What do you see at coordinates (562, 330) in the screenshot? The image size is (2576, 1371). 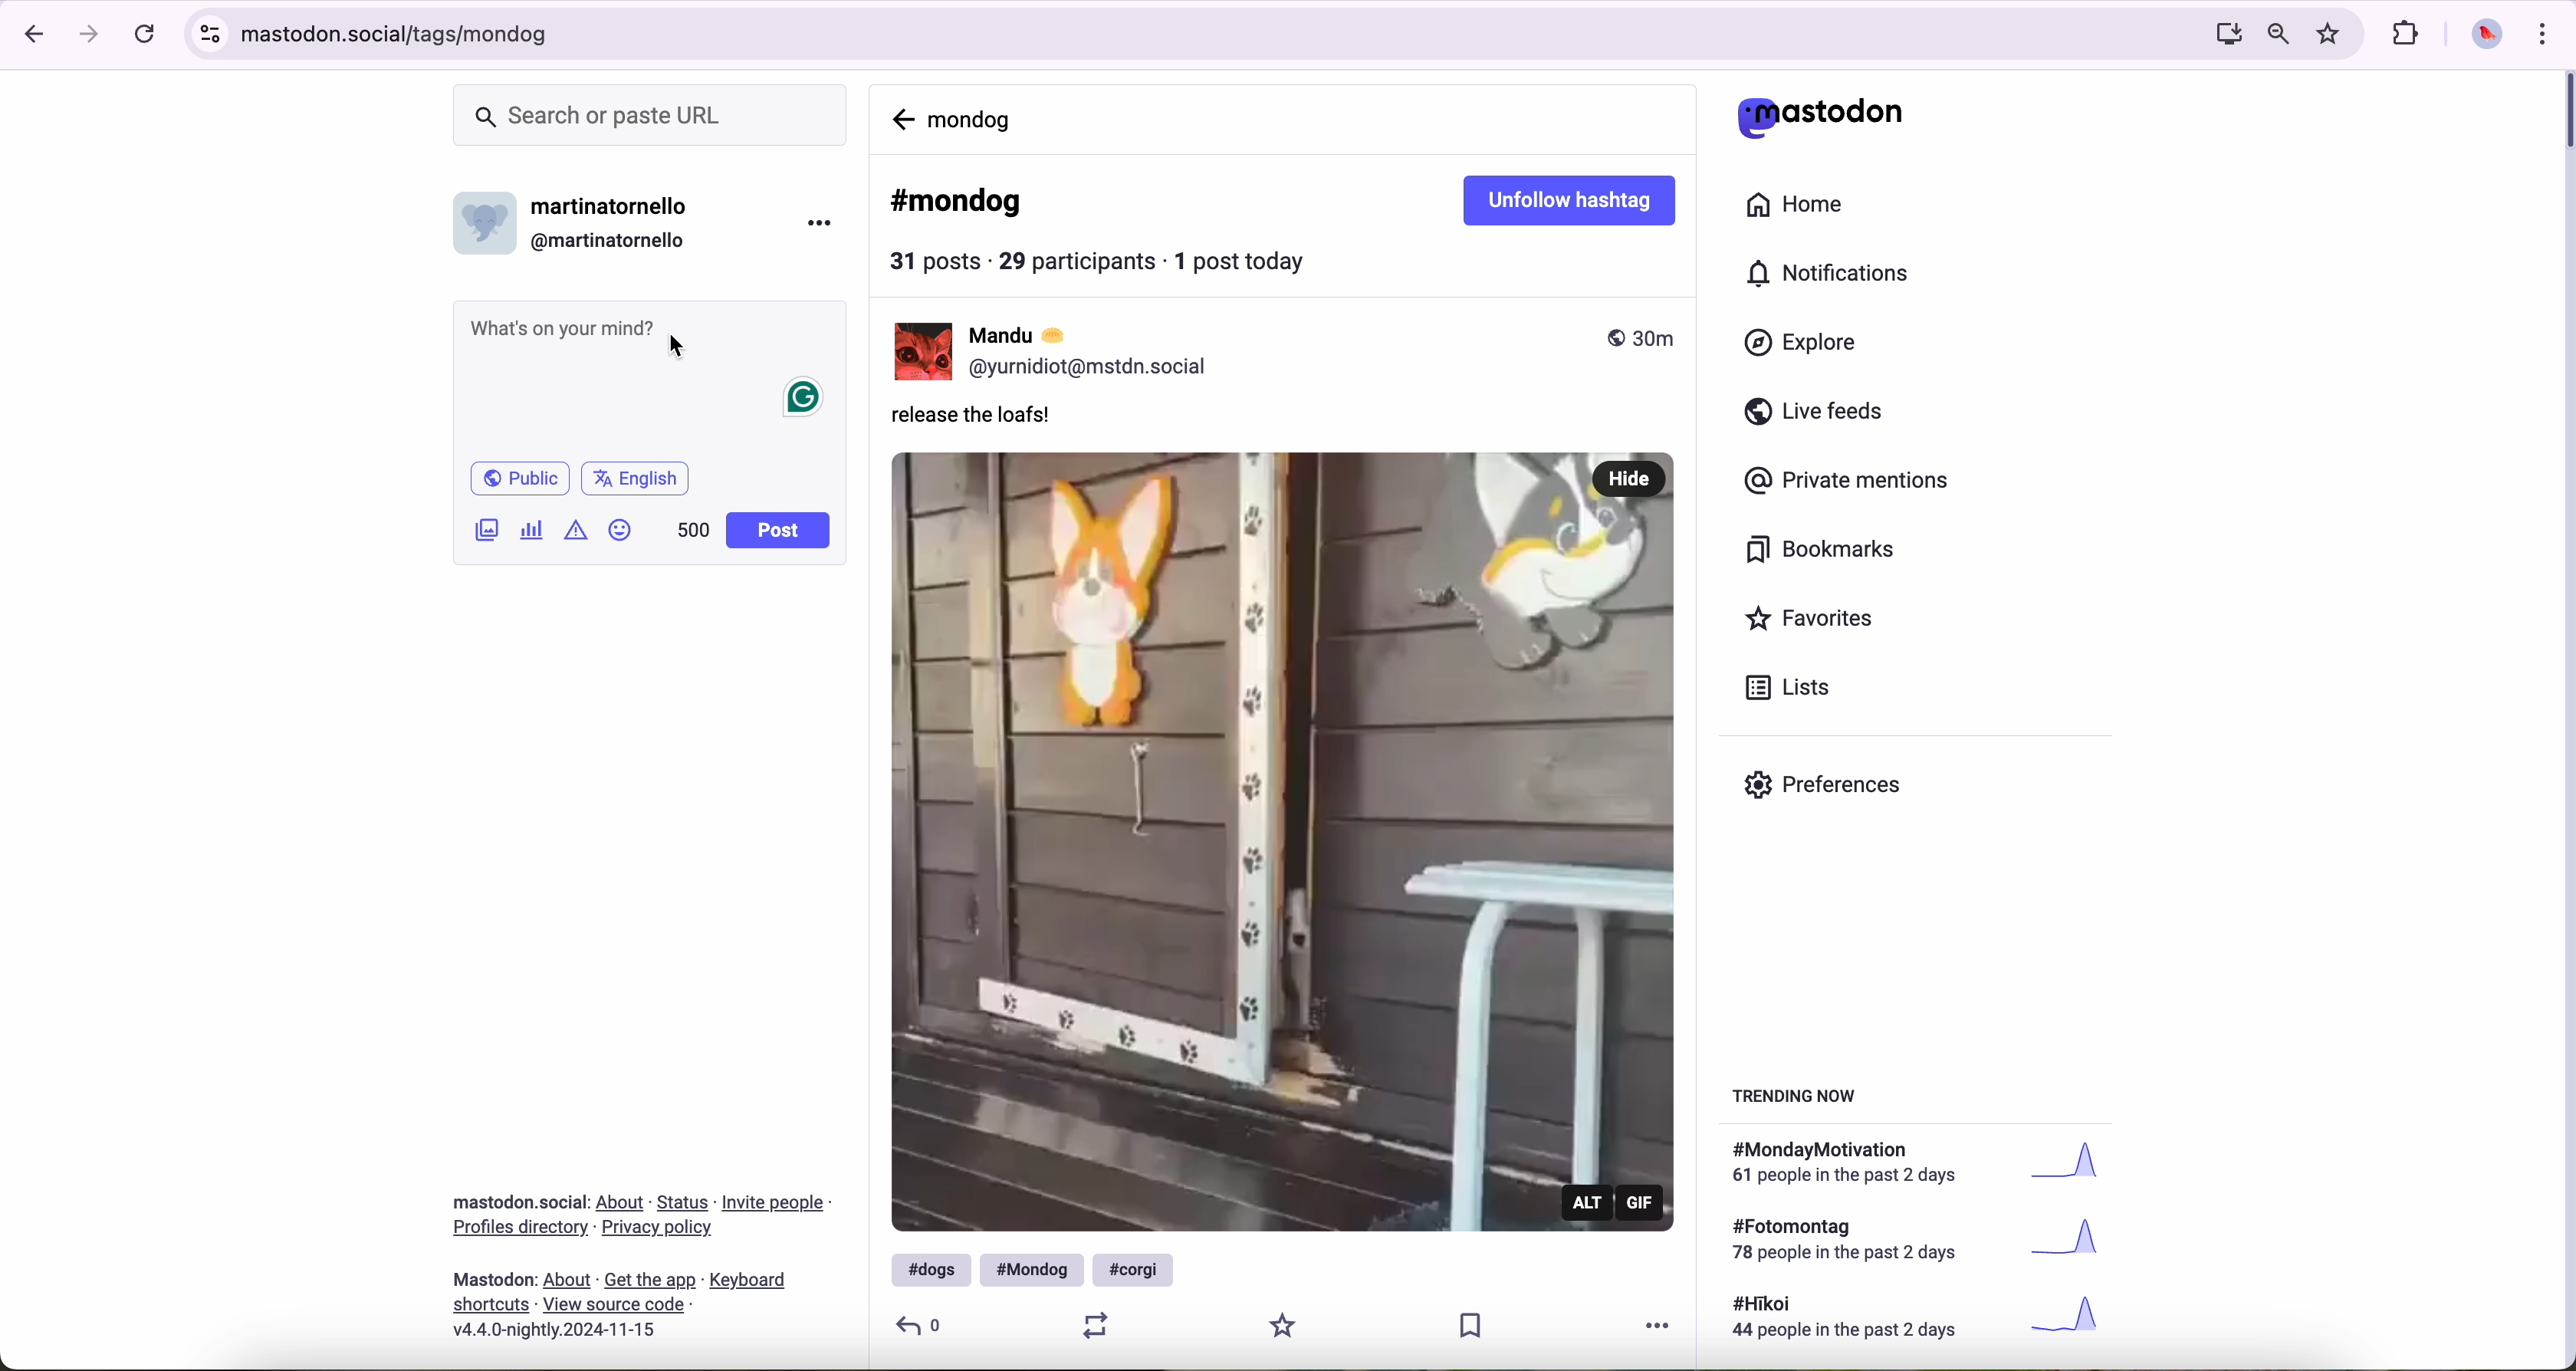 I see `Whats on your mind?` at bounding box center [562, 330].